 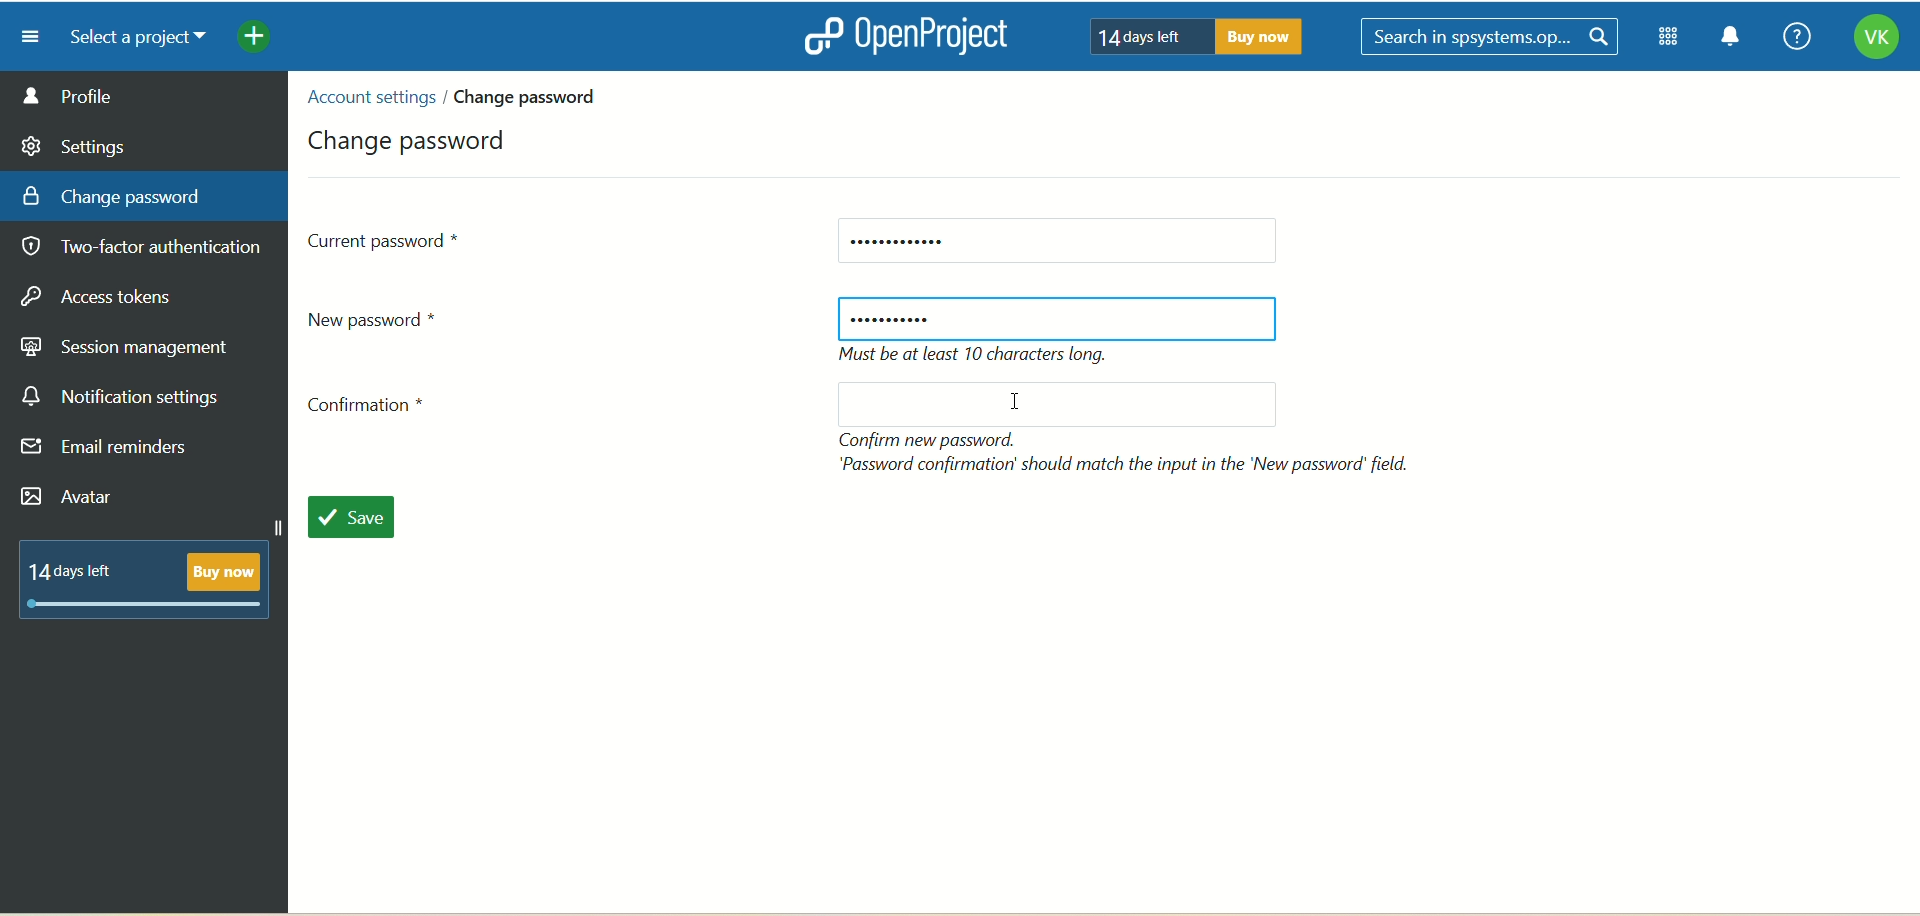 I want to click on session management, so click(x=127, y=344).